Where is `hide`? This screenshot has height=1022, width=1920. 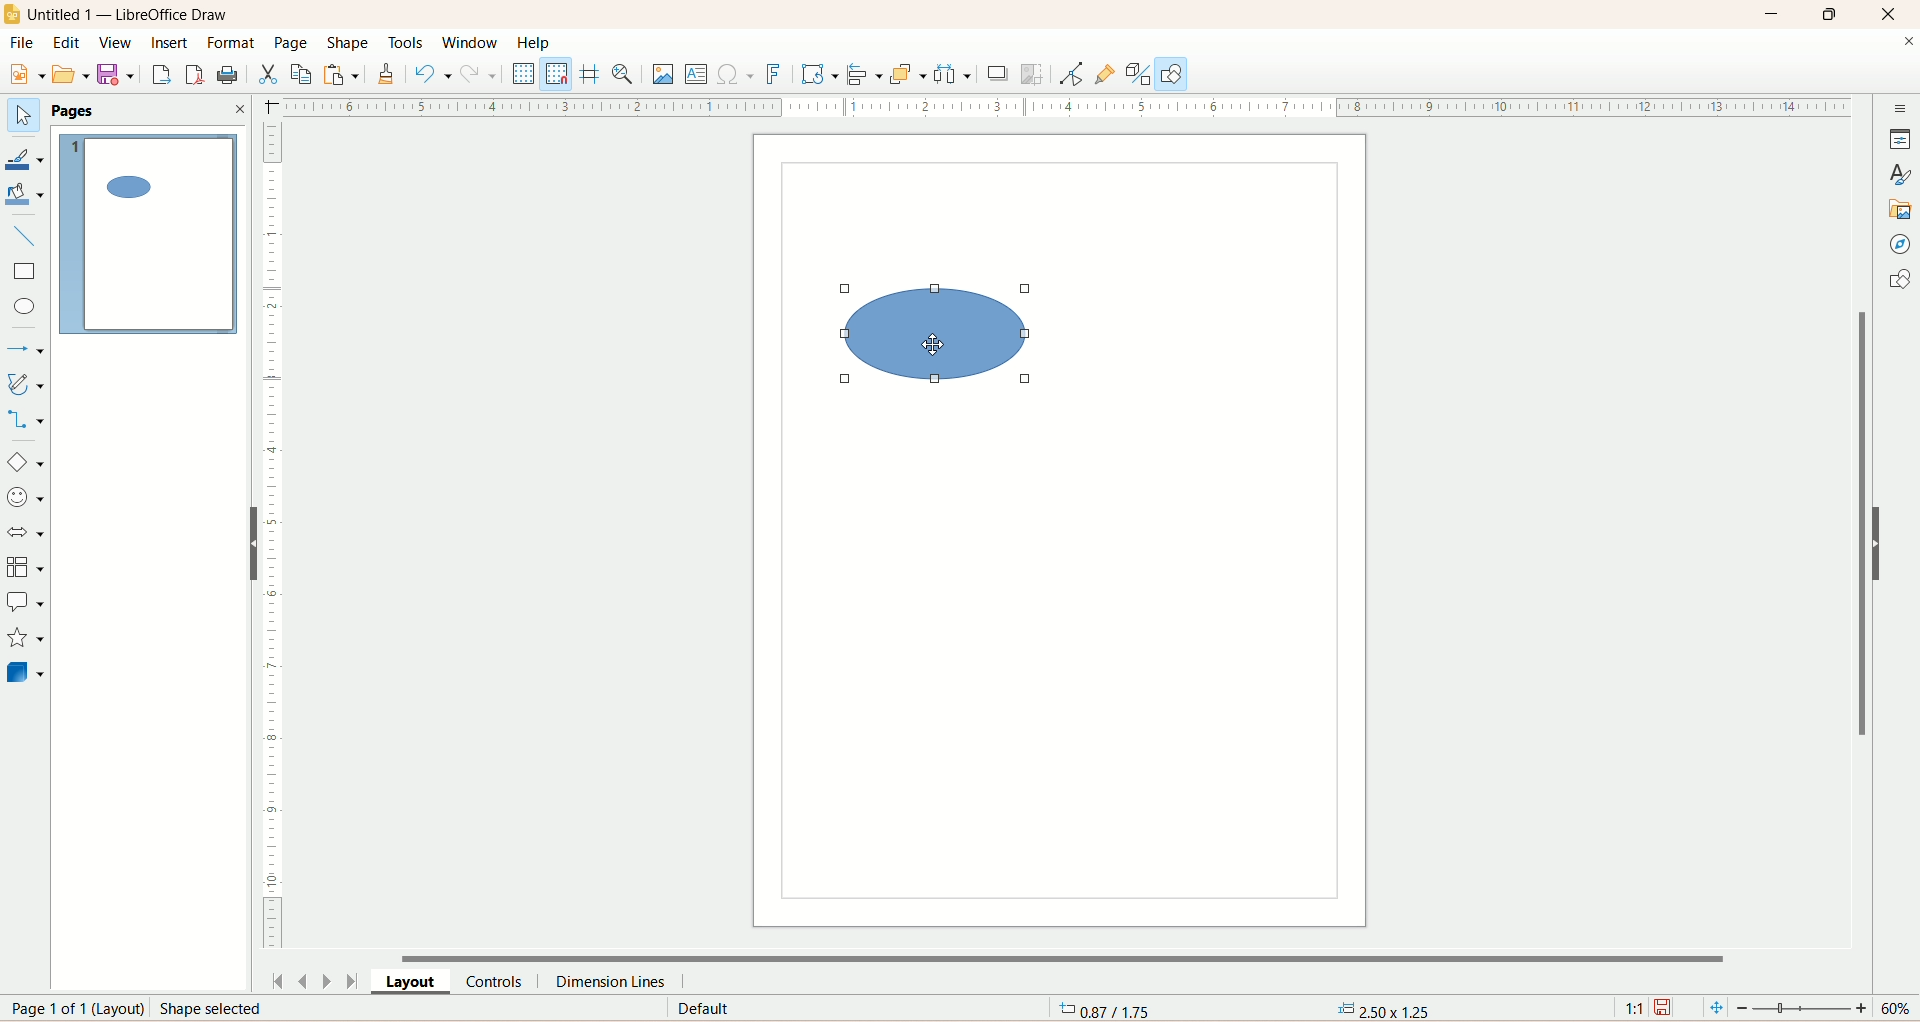 hide is located at coordinates (1882, 542).